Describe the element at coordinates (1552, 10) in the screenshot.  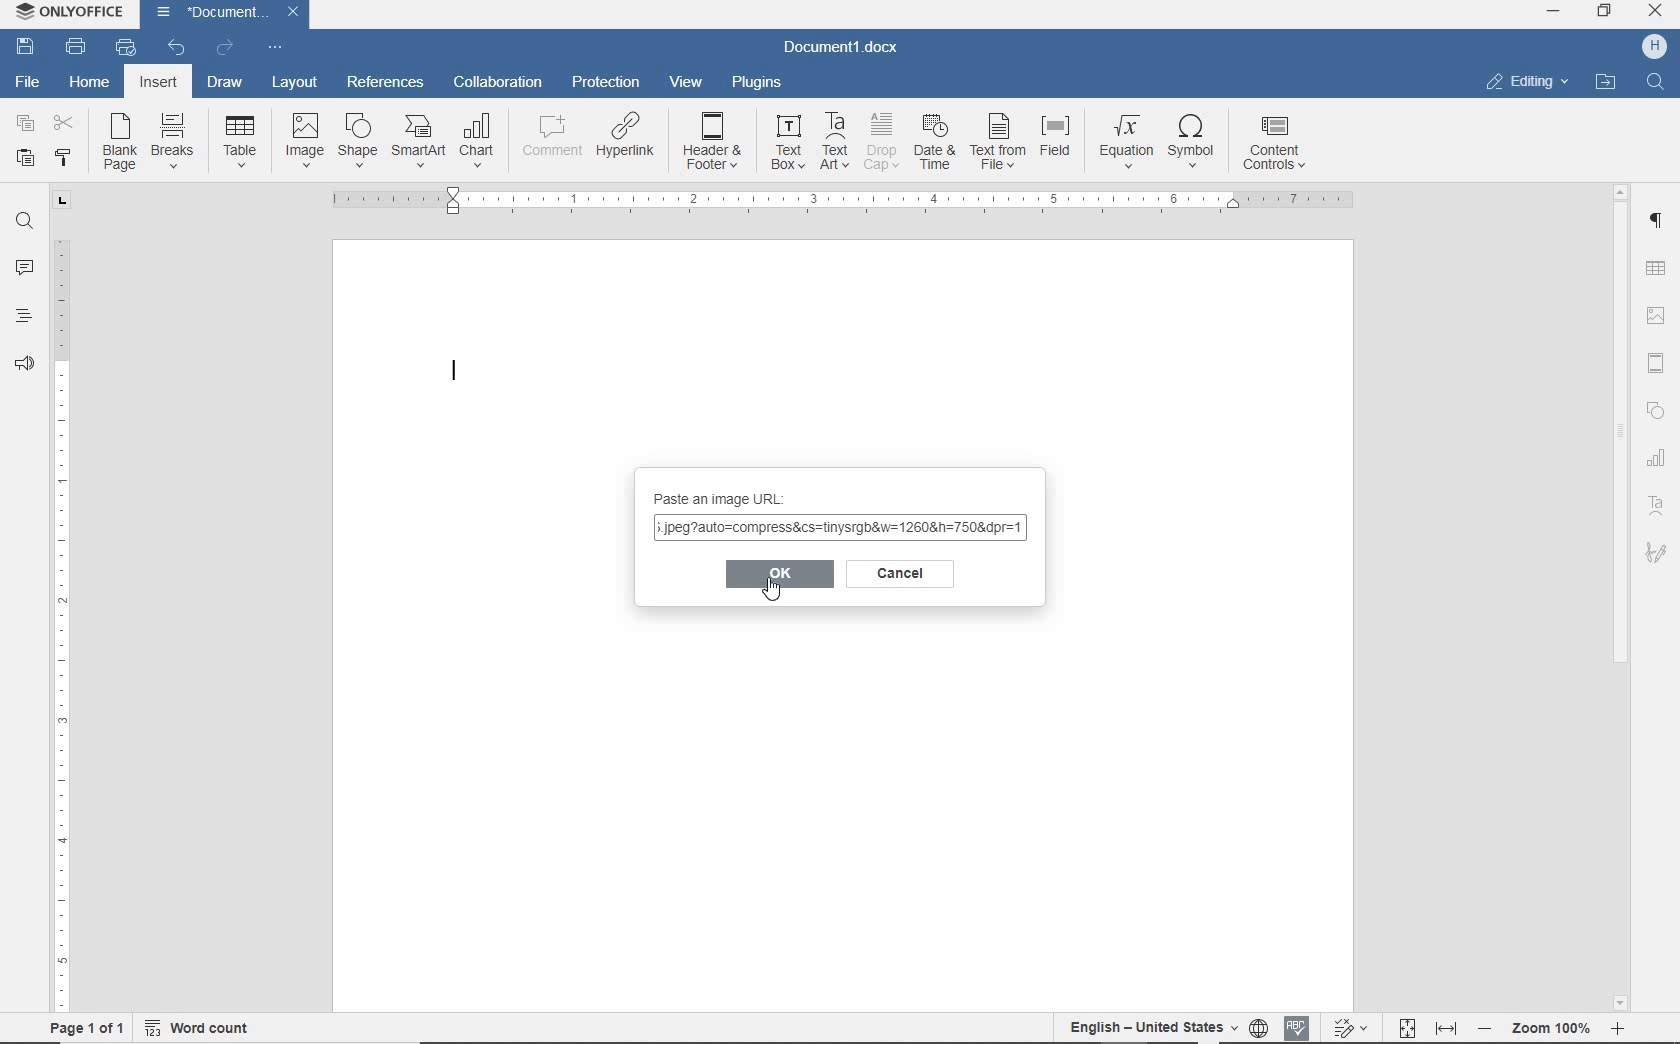
I see `minimize` at that location.